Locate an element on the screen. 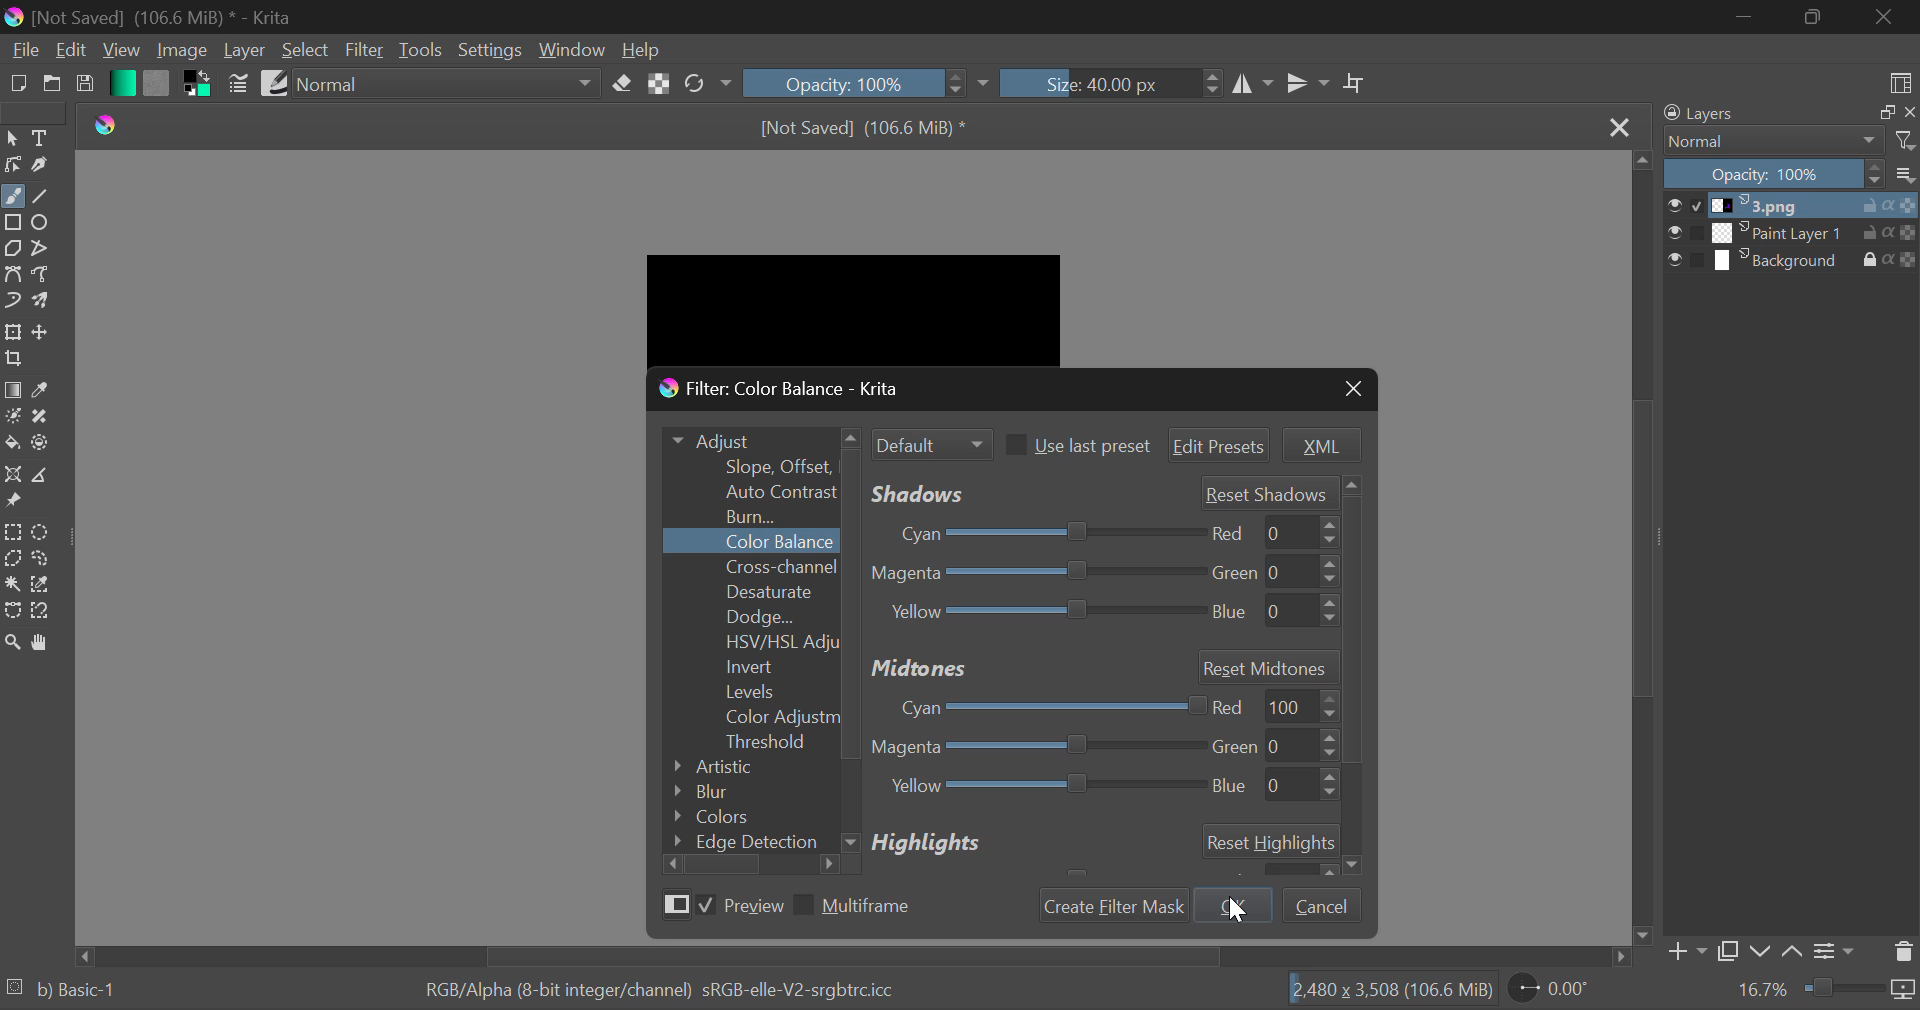 The height and width of the screenshot is (1010, 1920). XML is located at coordinates (1320, 444).